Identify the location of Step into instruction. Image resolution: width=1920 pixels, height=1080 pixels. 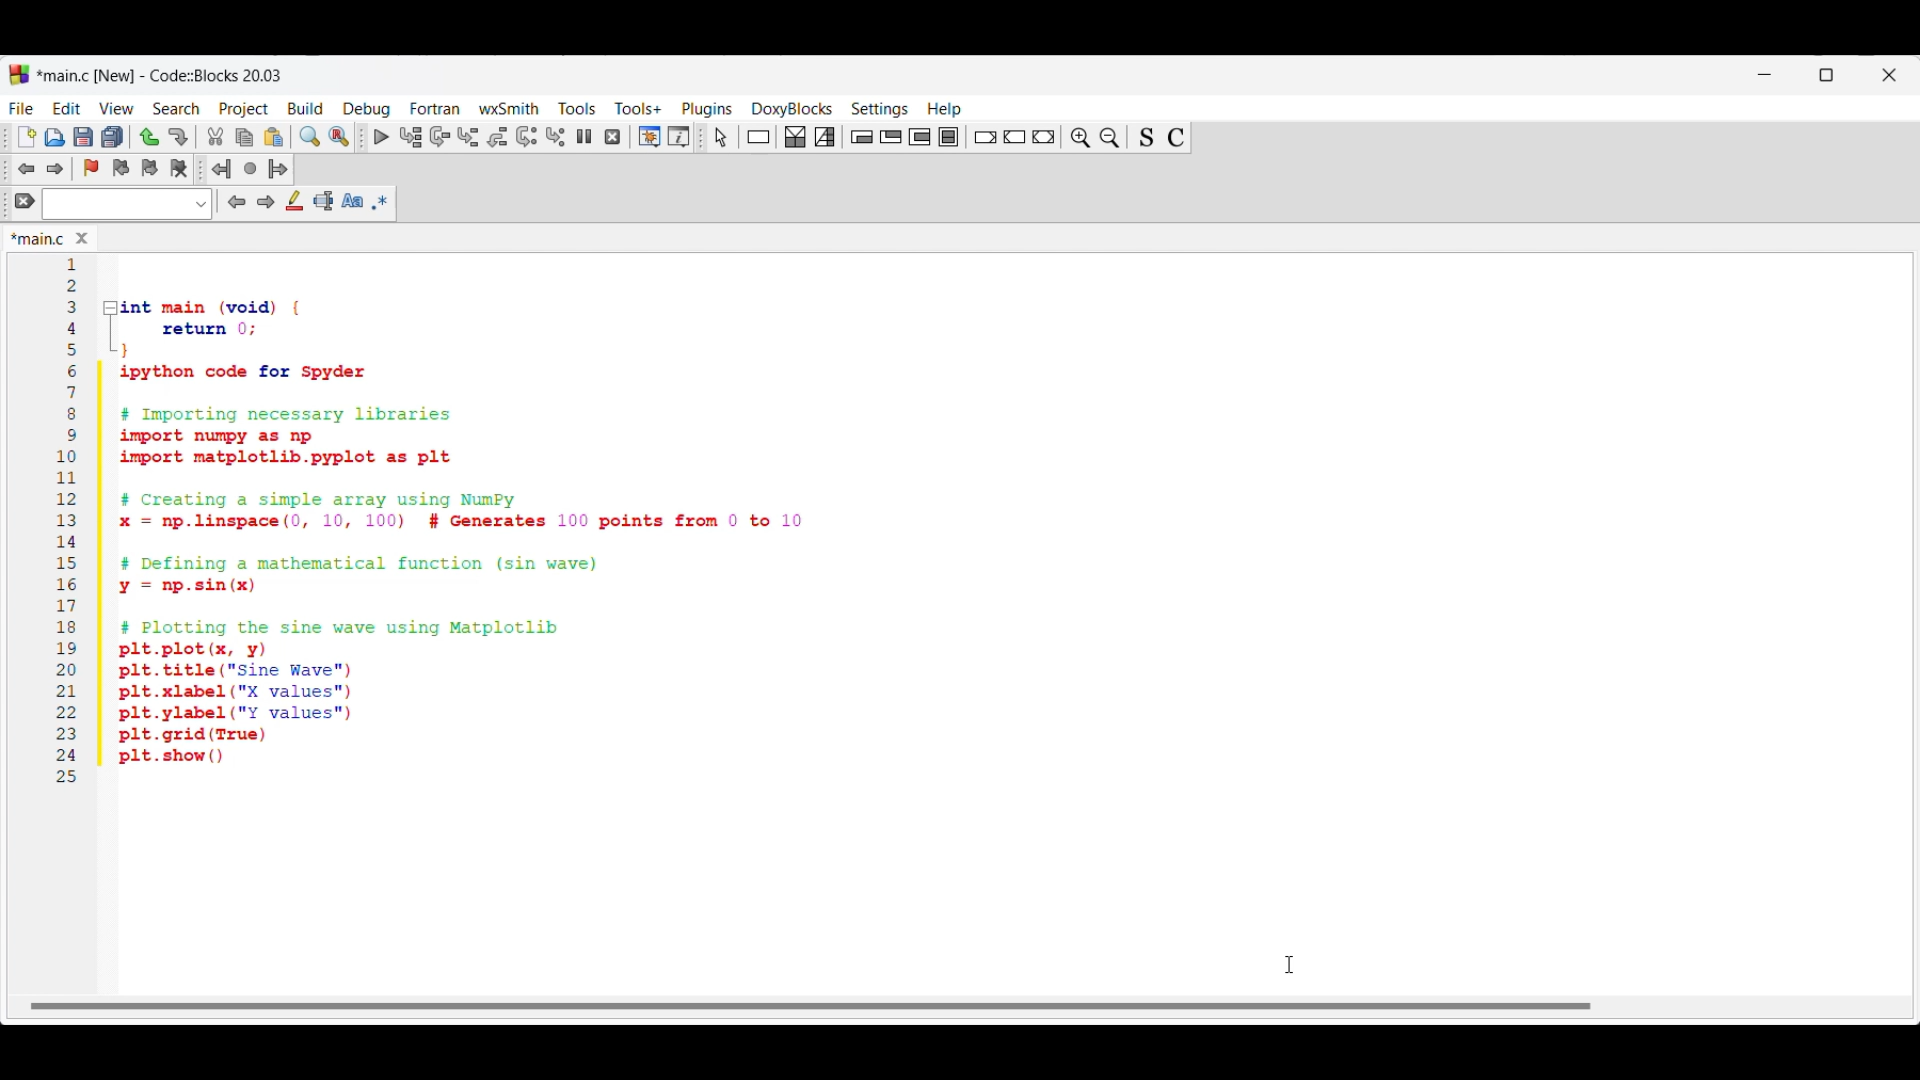
(555, 137).